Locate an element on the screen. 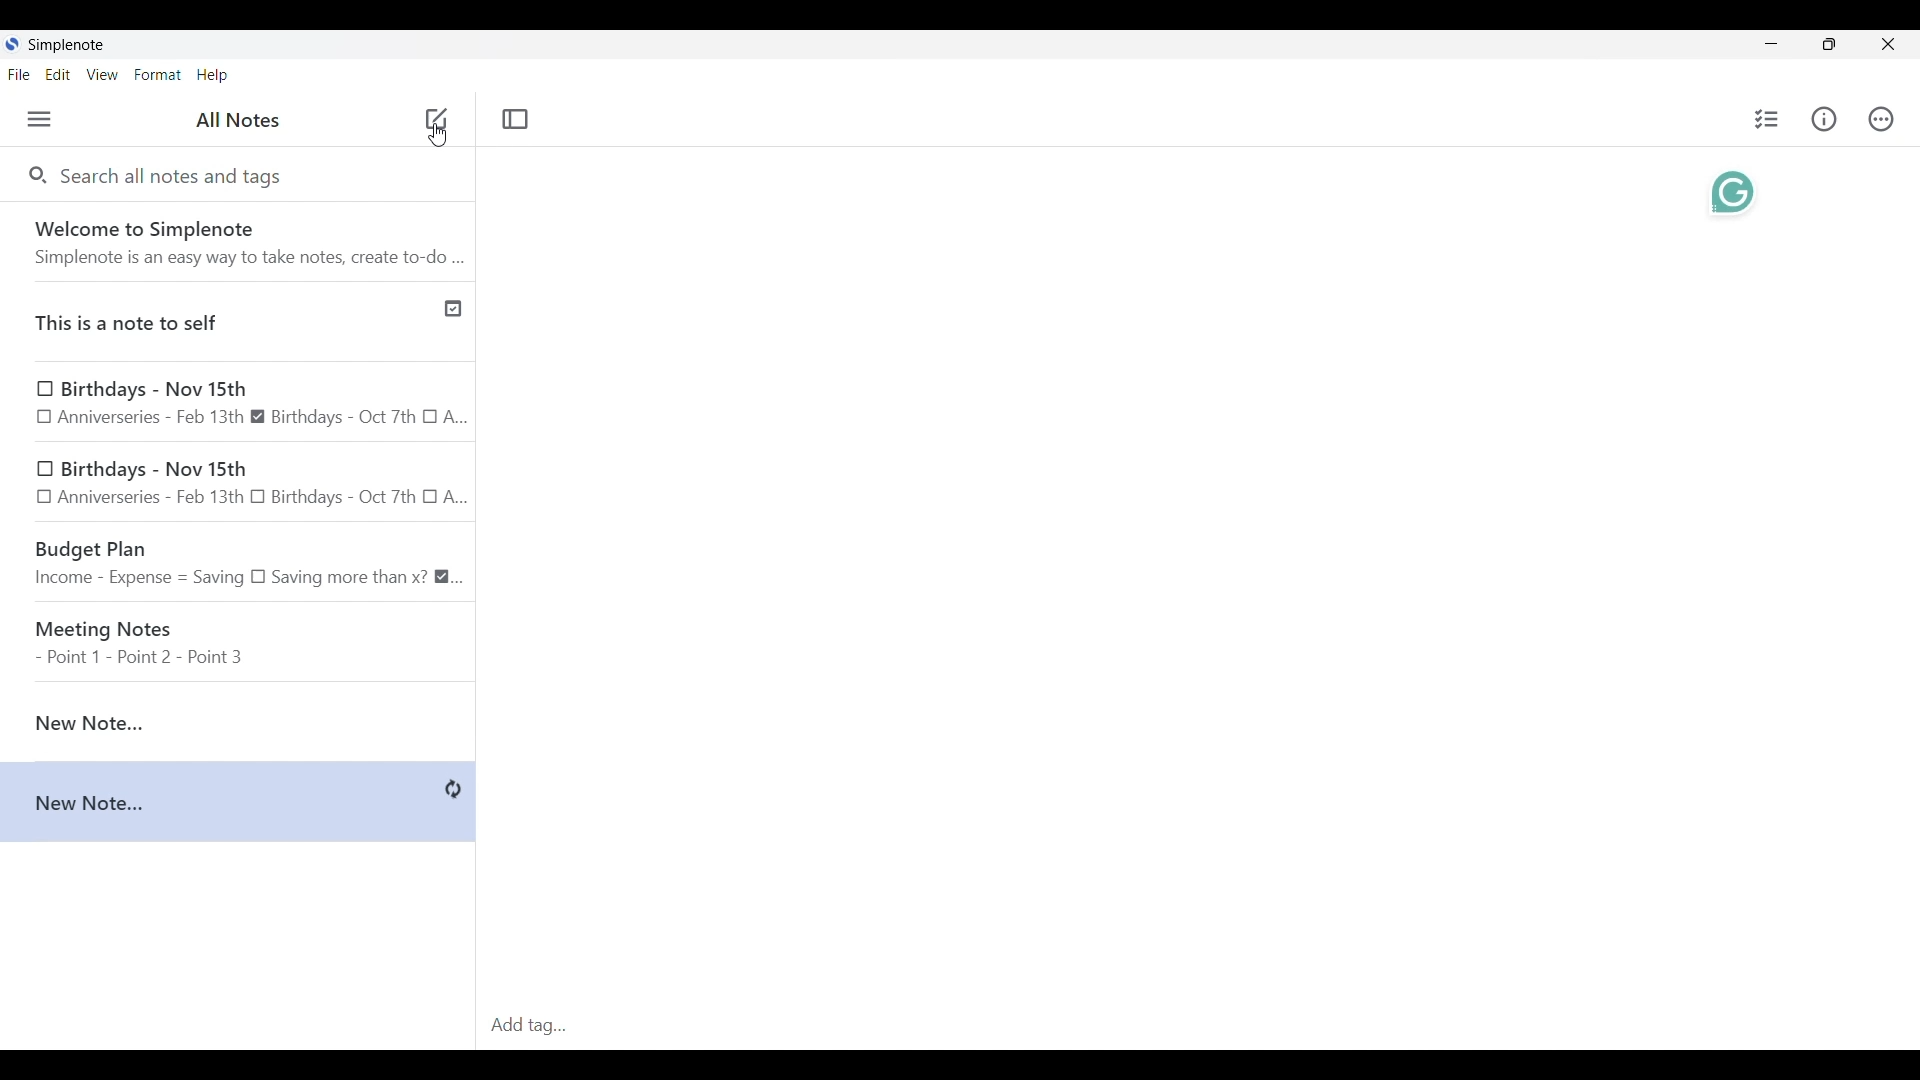  Edit menu is located at coordinates (58, 74).